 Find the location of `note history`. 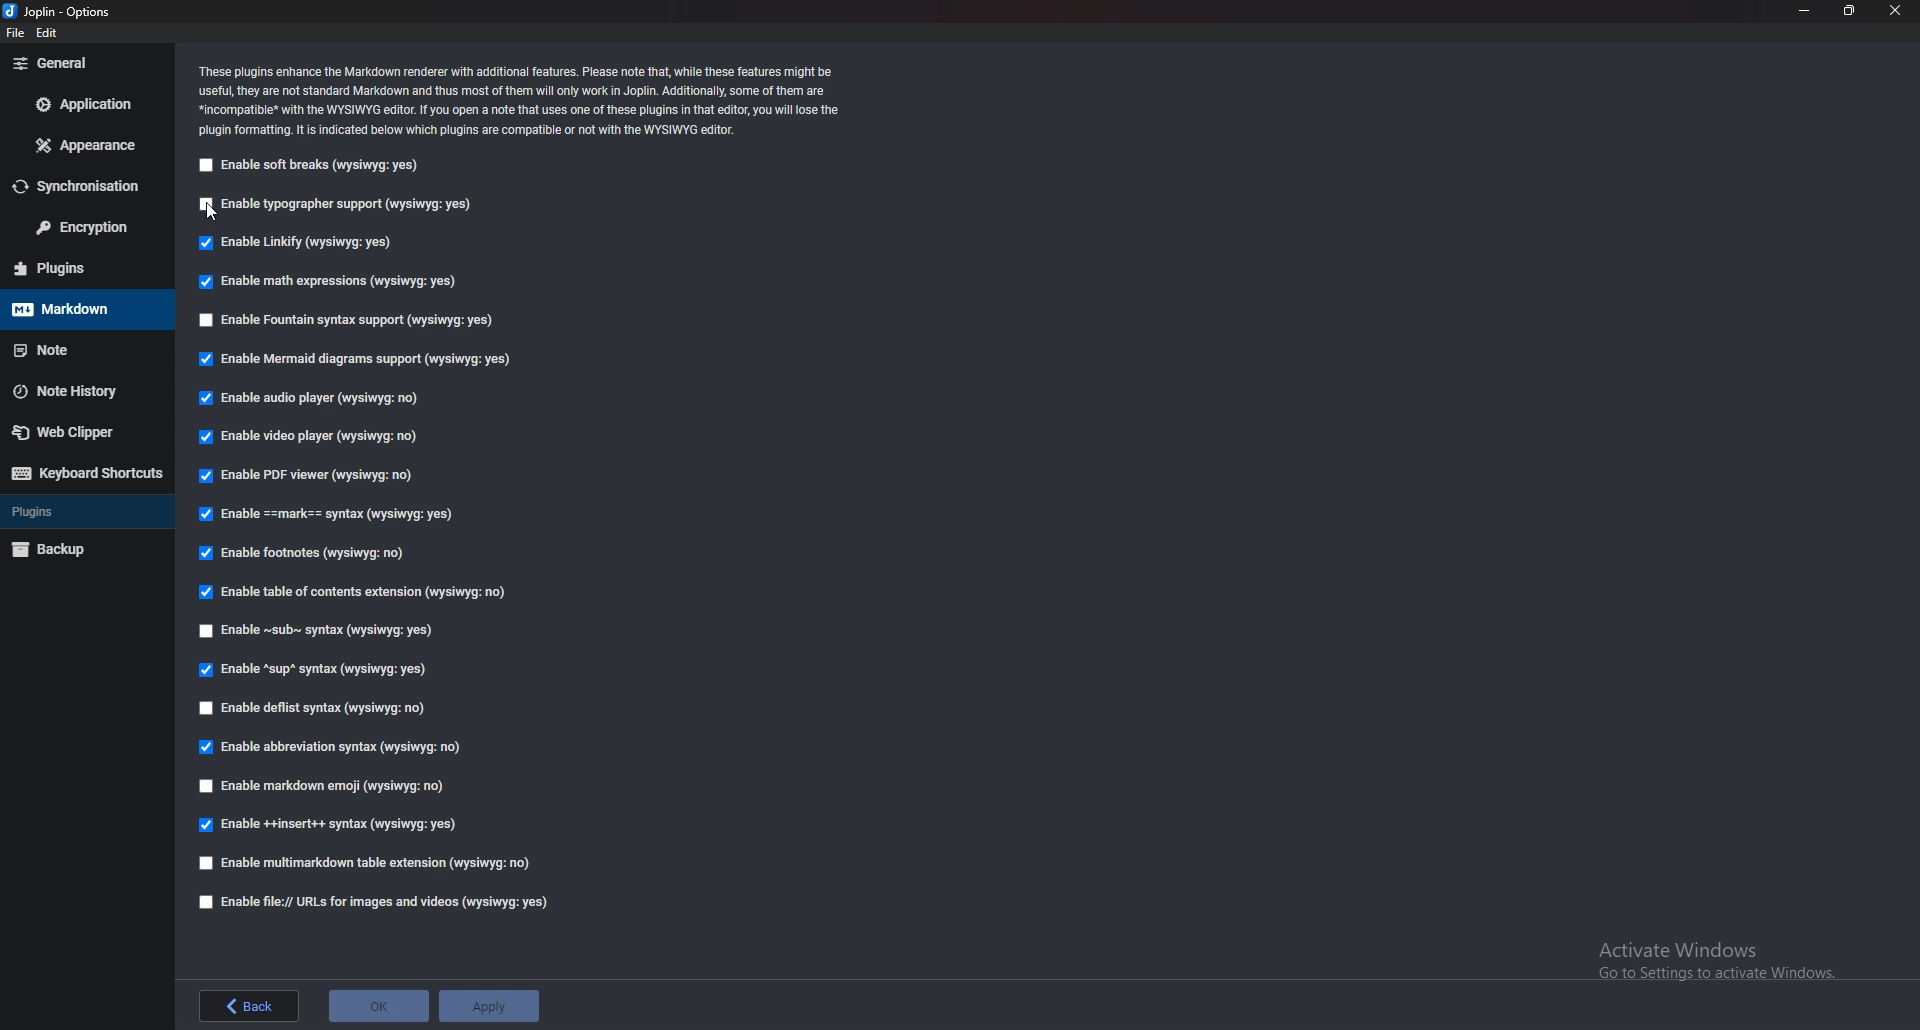

note history is located at coordinates (79, 391).